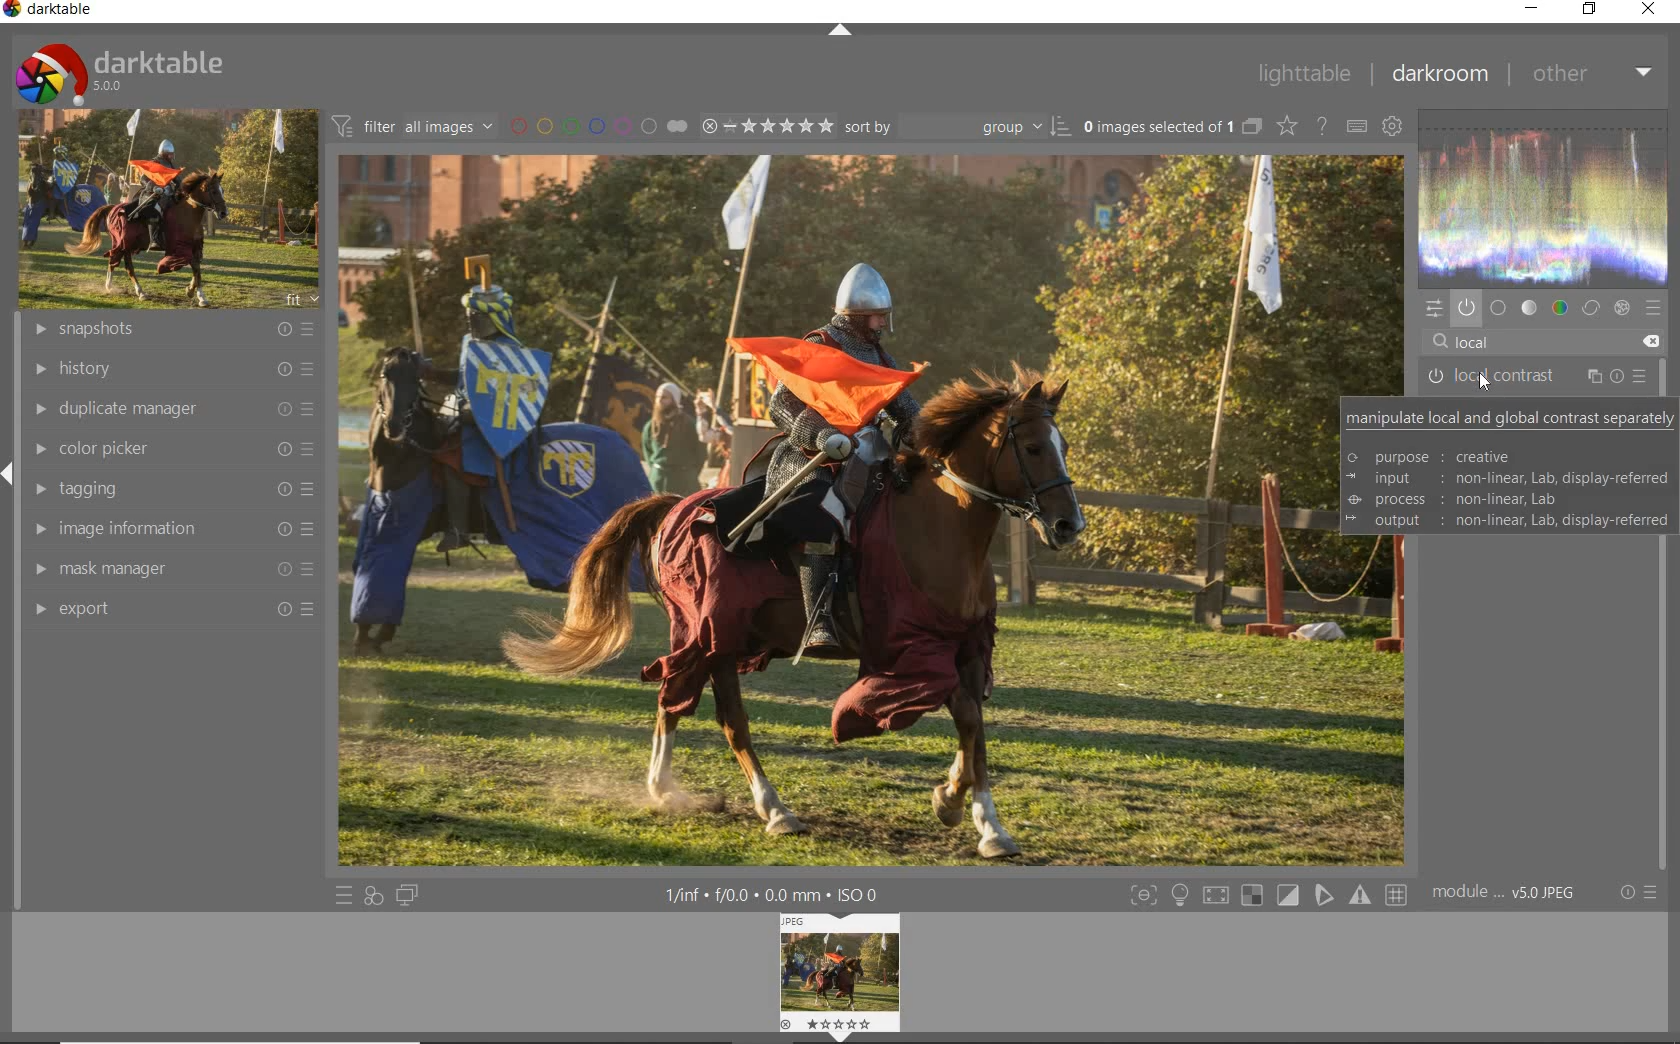 The height and width of the screenshot is (1044, 1680). Describe the element at coordinates (169, 209) in the screenshot. I see `image` at that location.